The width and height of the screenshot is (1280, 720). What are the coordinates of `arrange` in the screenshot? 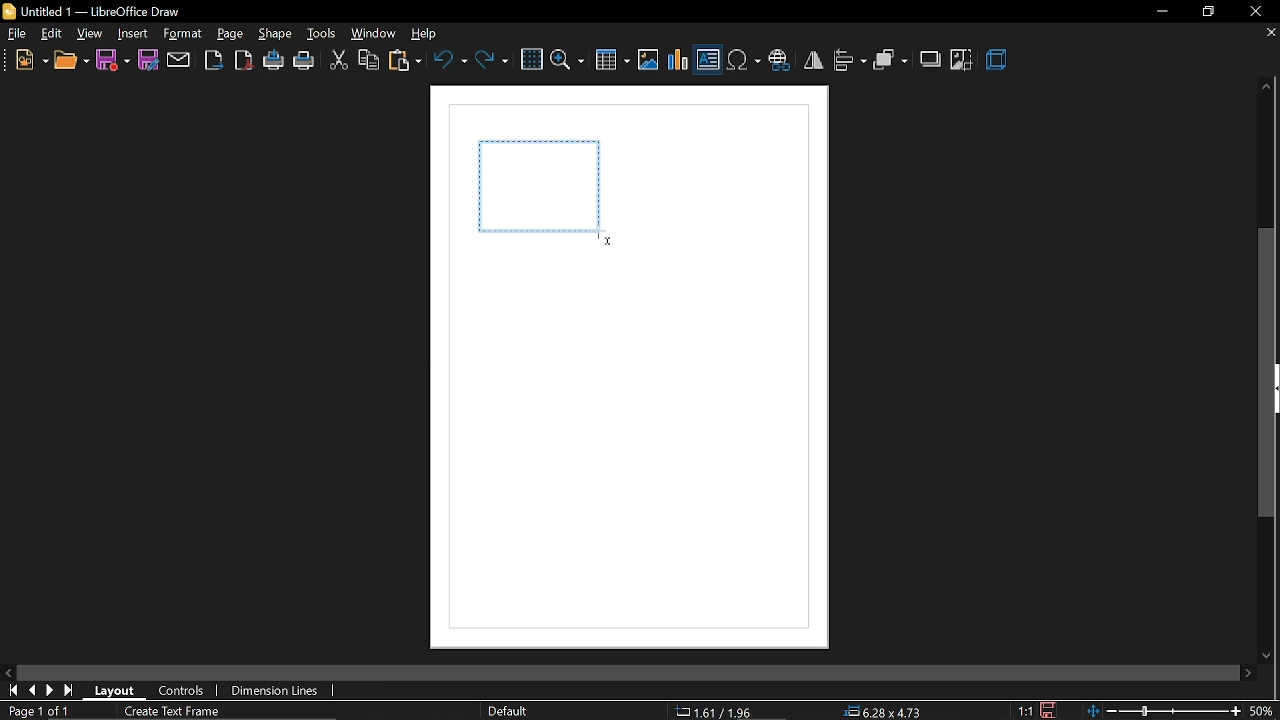 It's located at (891, 62).